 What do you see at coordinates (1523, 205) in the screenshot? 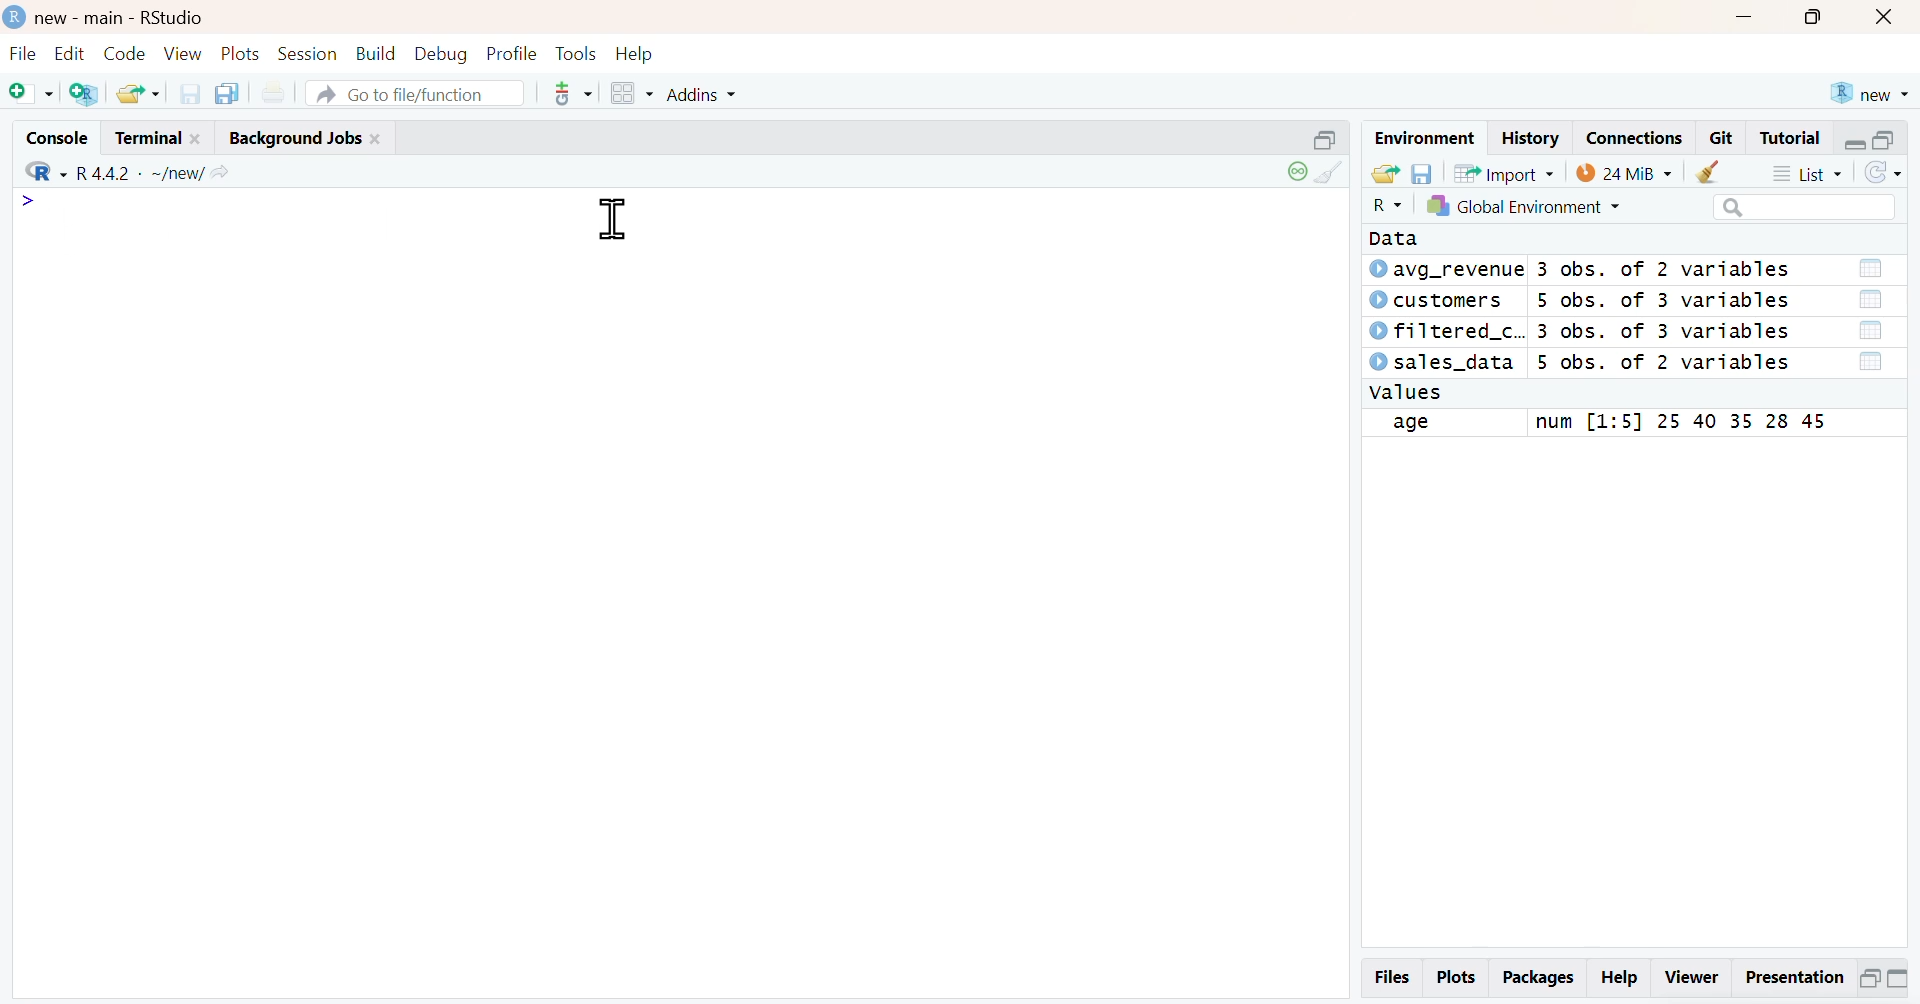
I see `Select Environment - Global Environment` at bounding box center [1523, 205].